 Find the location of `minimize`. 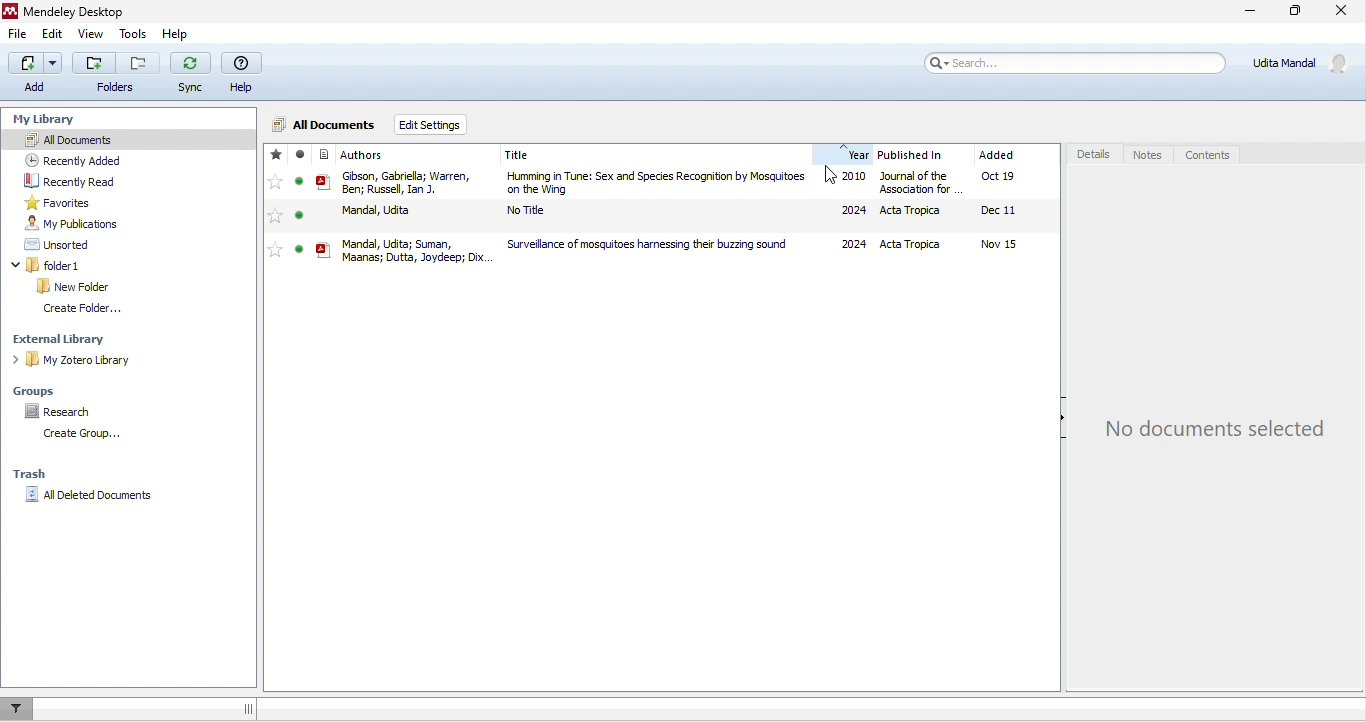

minimize is located at coordinates (1240, 13).